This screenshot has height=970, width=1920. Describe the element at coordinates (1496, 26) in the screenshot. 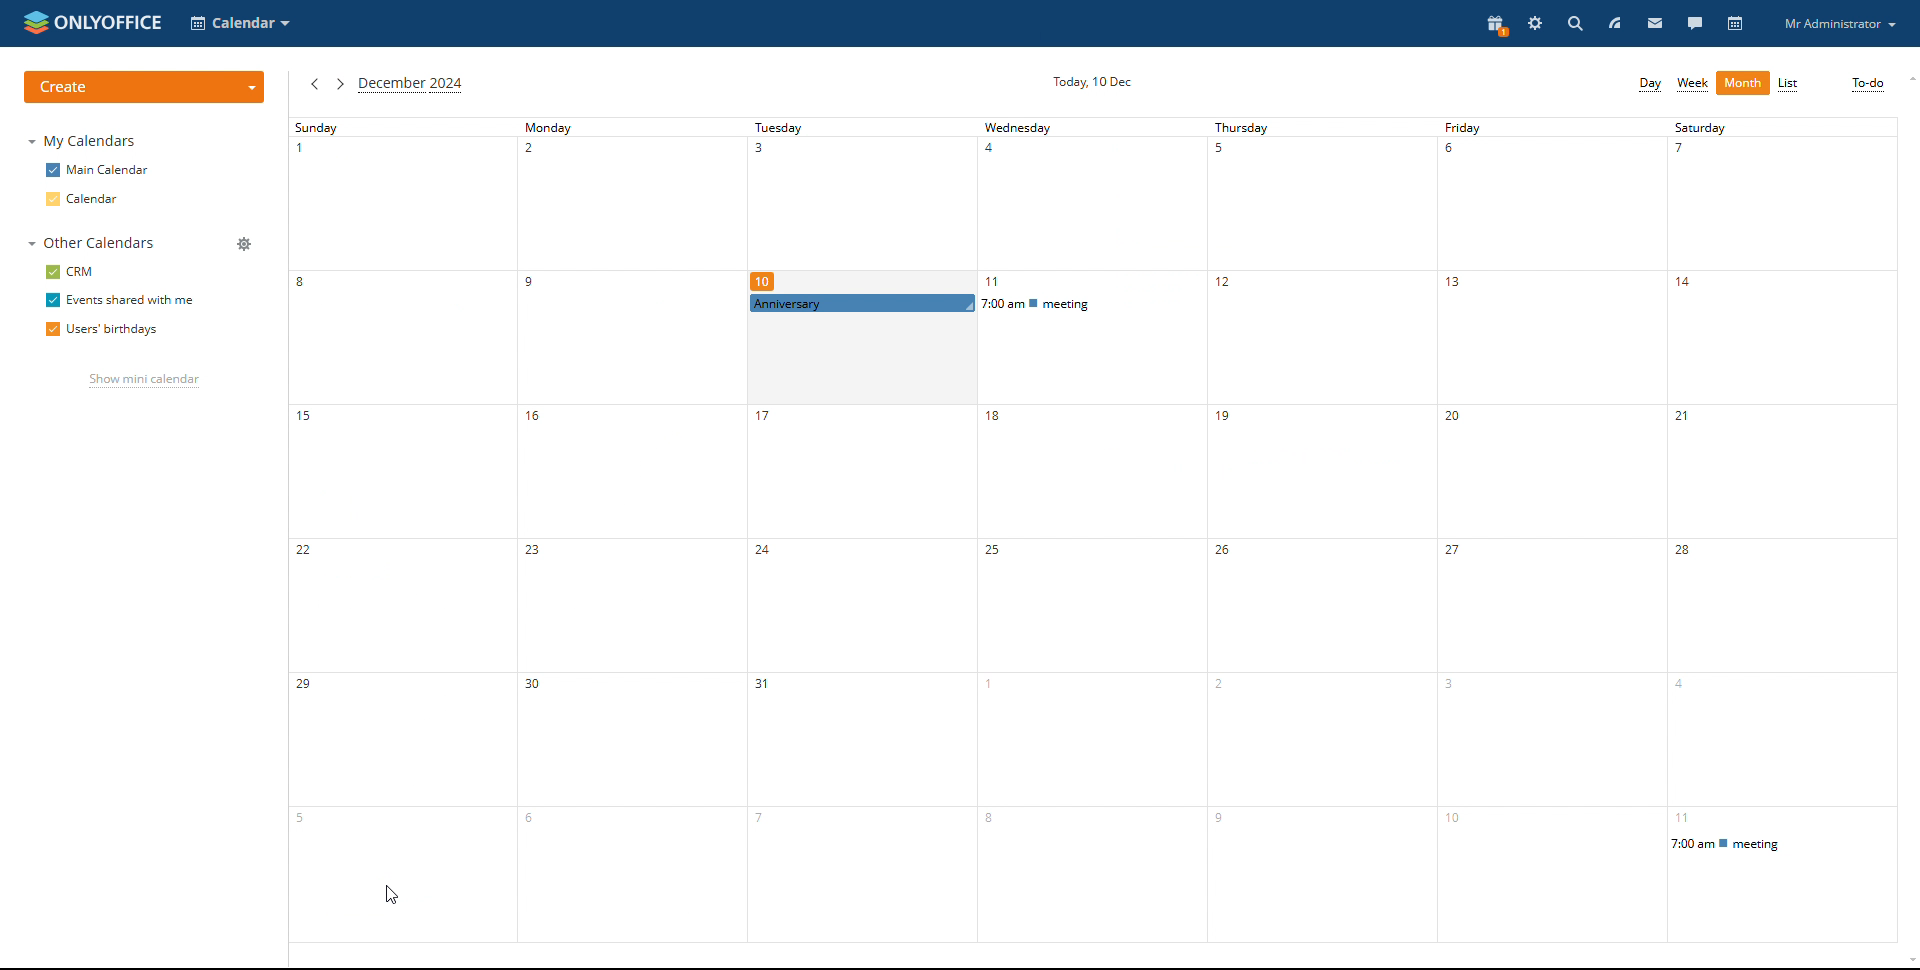

I see `present` at that location.